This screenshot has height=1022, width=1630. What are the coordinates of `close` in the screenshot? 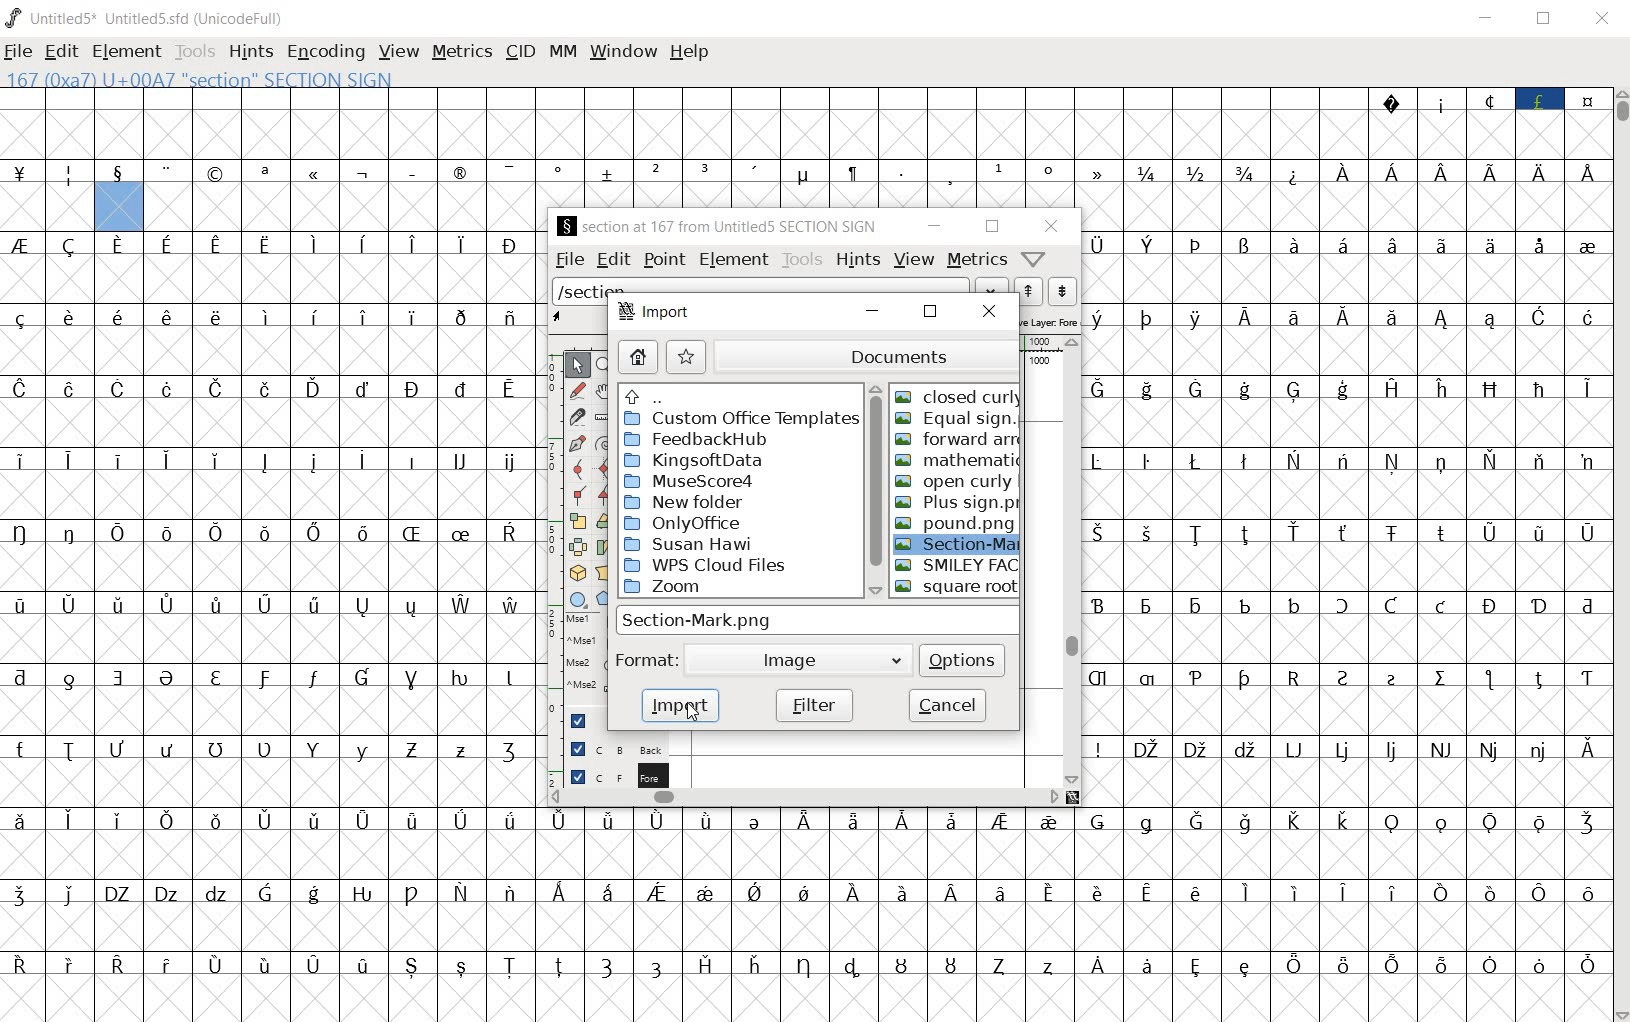 It's located at (1051, 226).